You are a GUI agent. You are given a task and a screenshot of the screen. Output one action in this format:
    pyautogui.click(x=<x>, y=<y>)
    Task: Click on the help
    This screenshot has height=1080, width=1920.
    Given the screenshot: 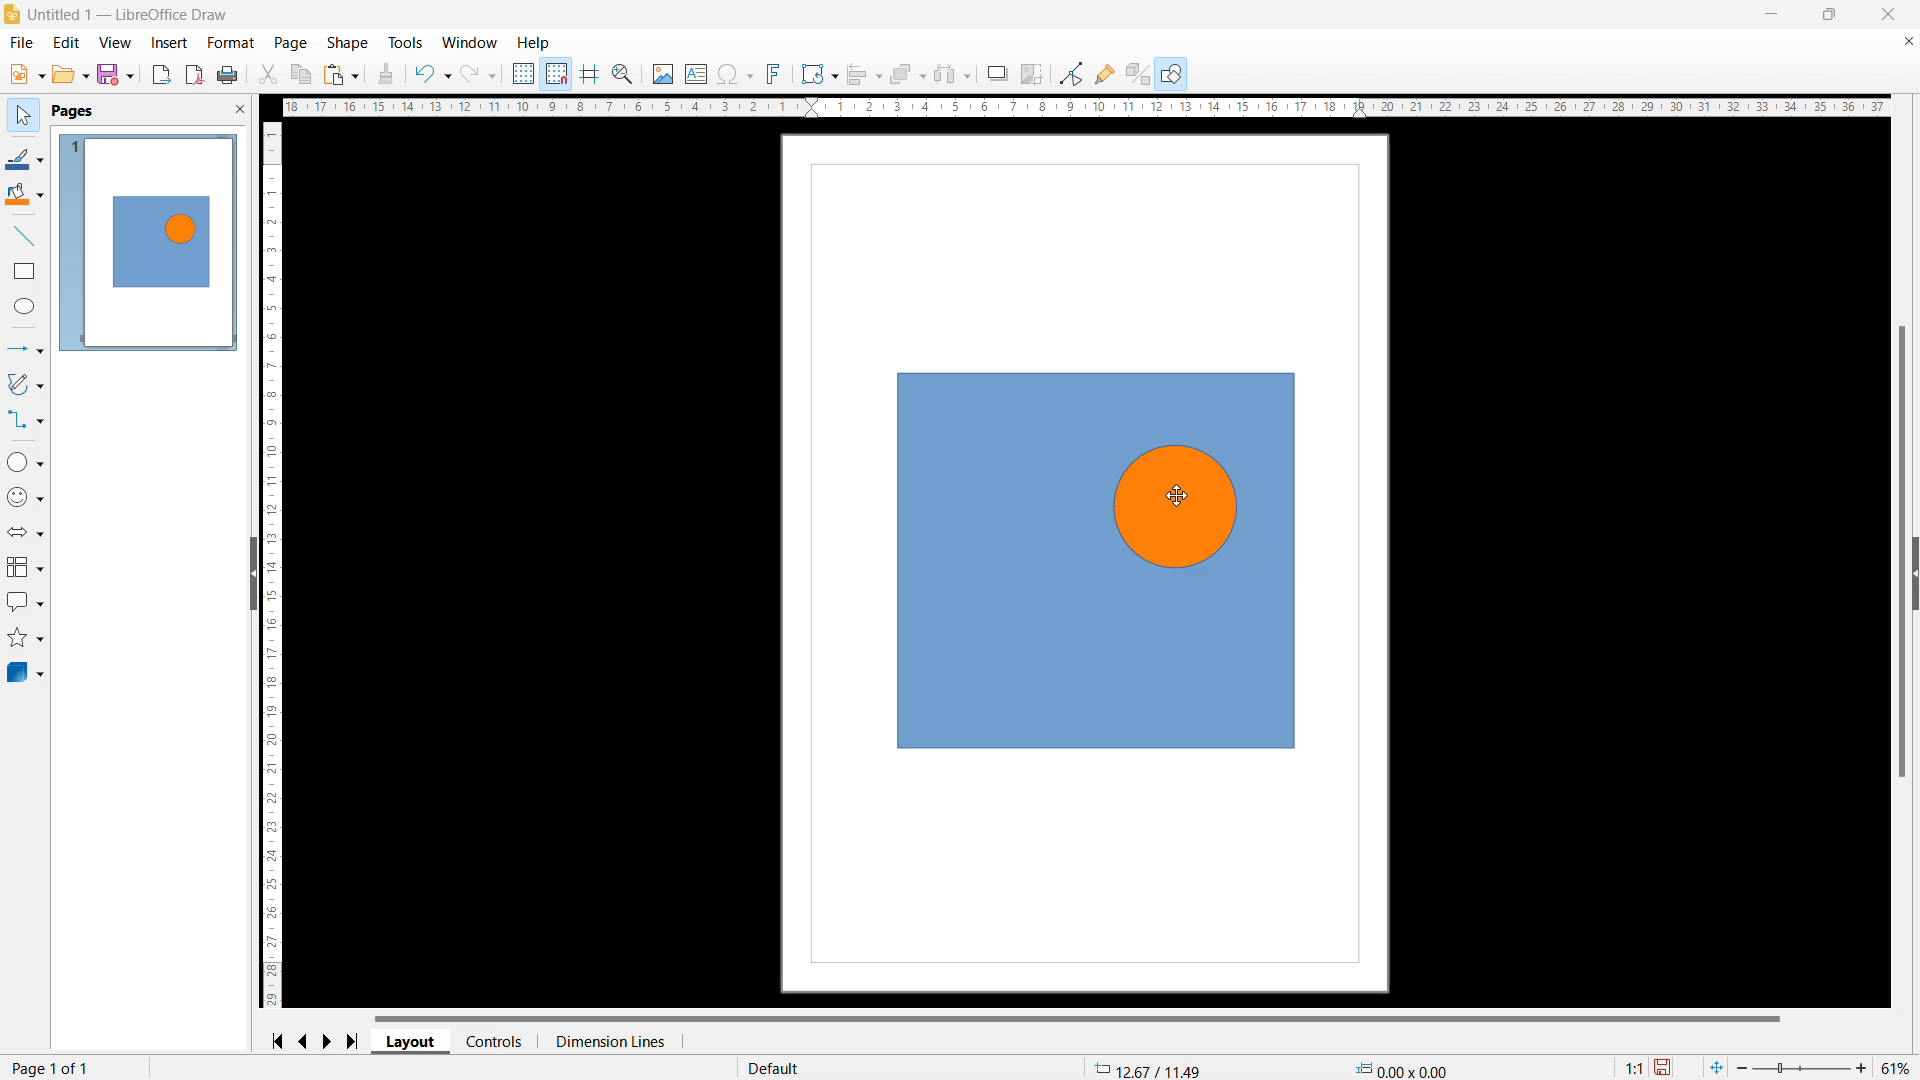 What is the action you would take?
    pyautogui.click(x=533, y=42)
    